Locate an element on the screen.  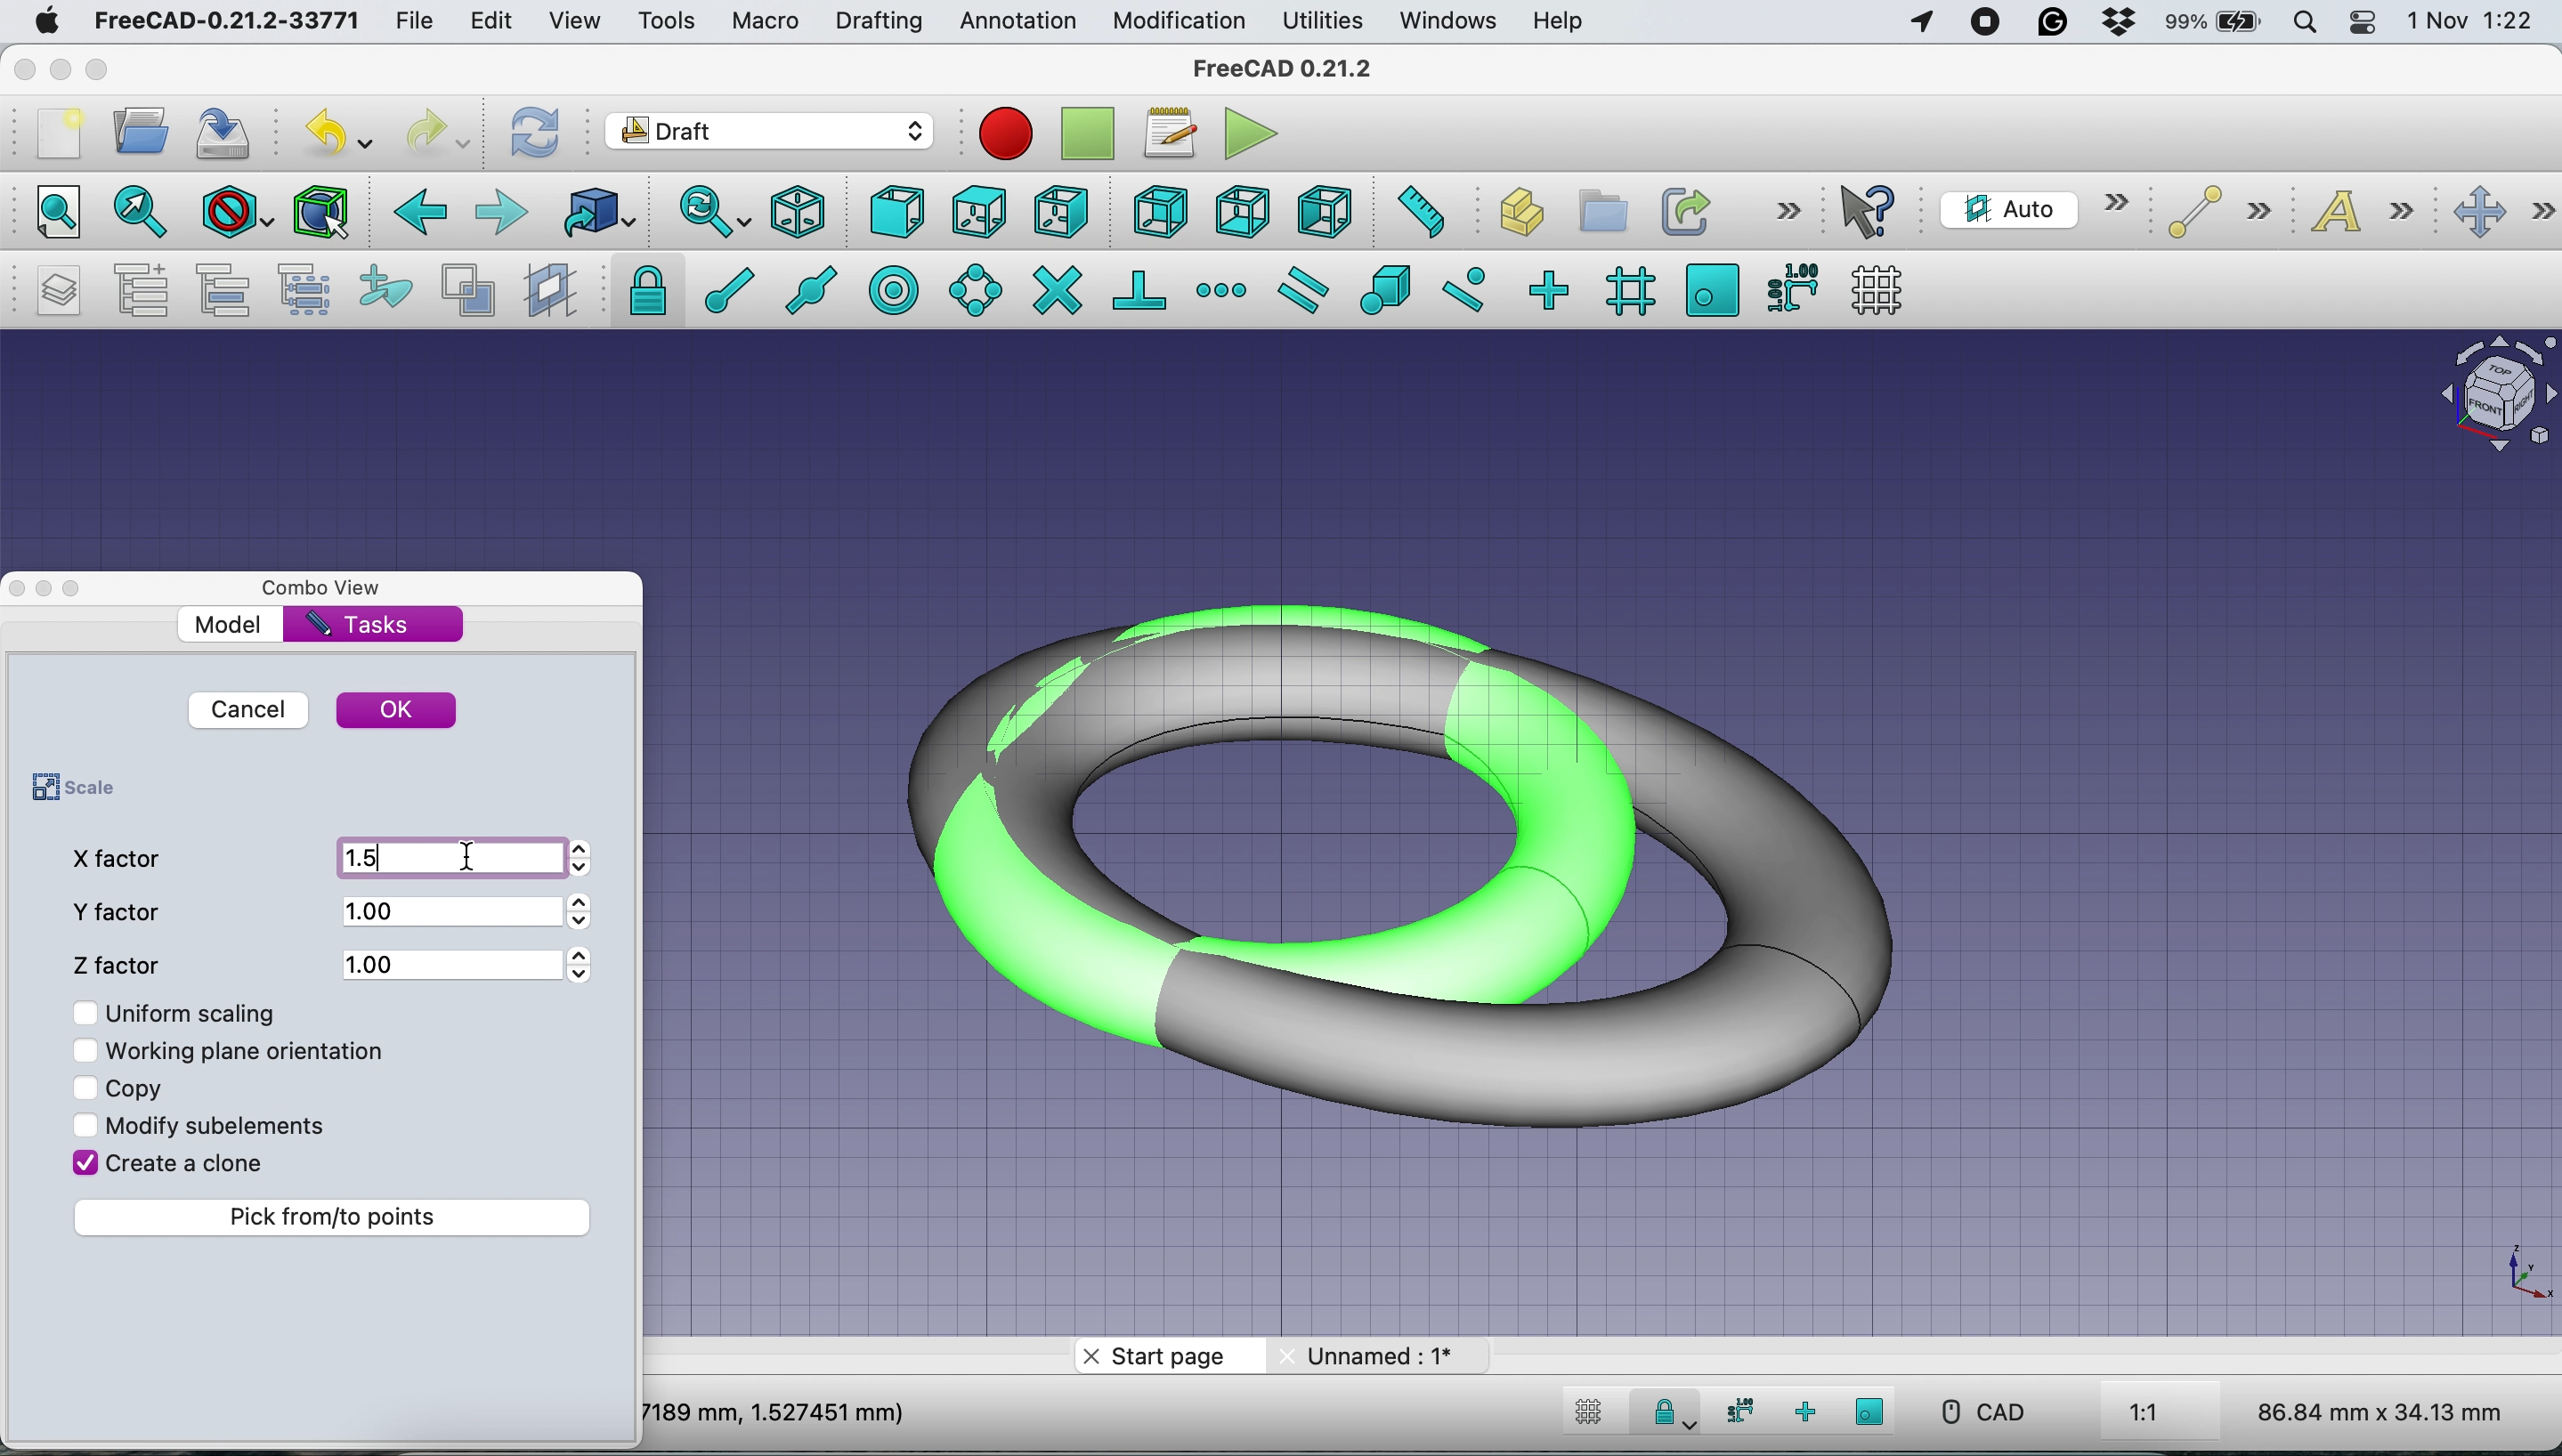
Checkbox is located at coordinates (83, 1160).